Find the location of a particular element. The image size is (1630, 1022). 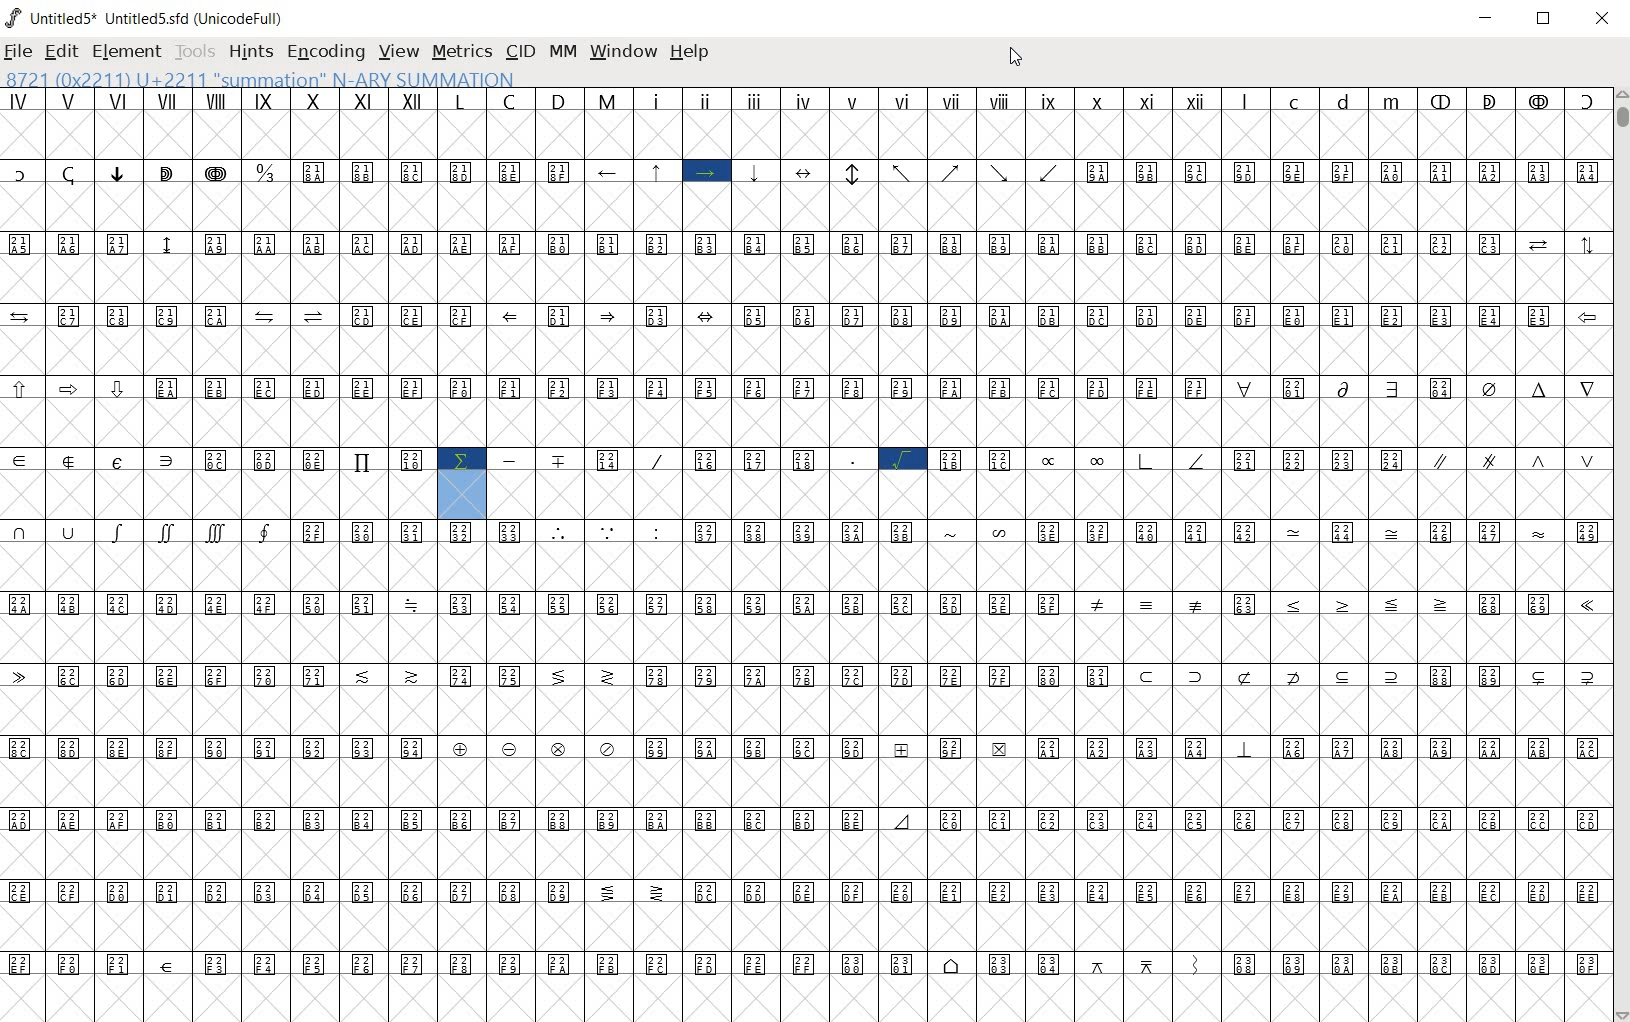

Untitled1 Untitled1.sfd (UnicodeFull) is located at coordinates (143, 18).